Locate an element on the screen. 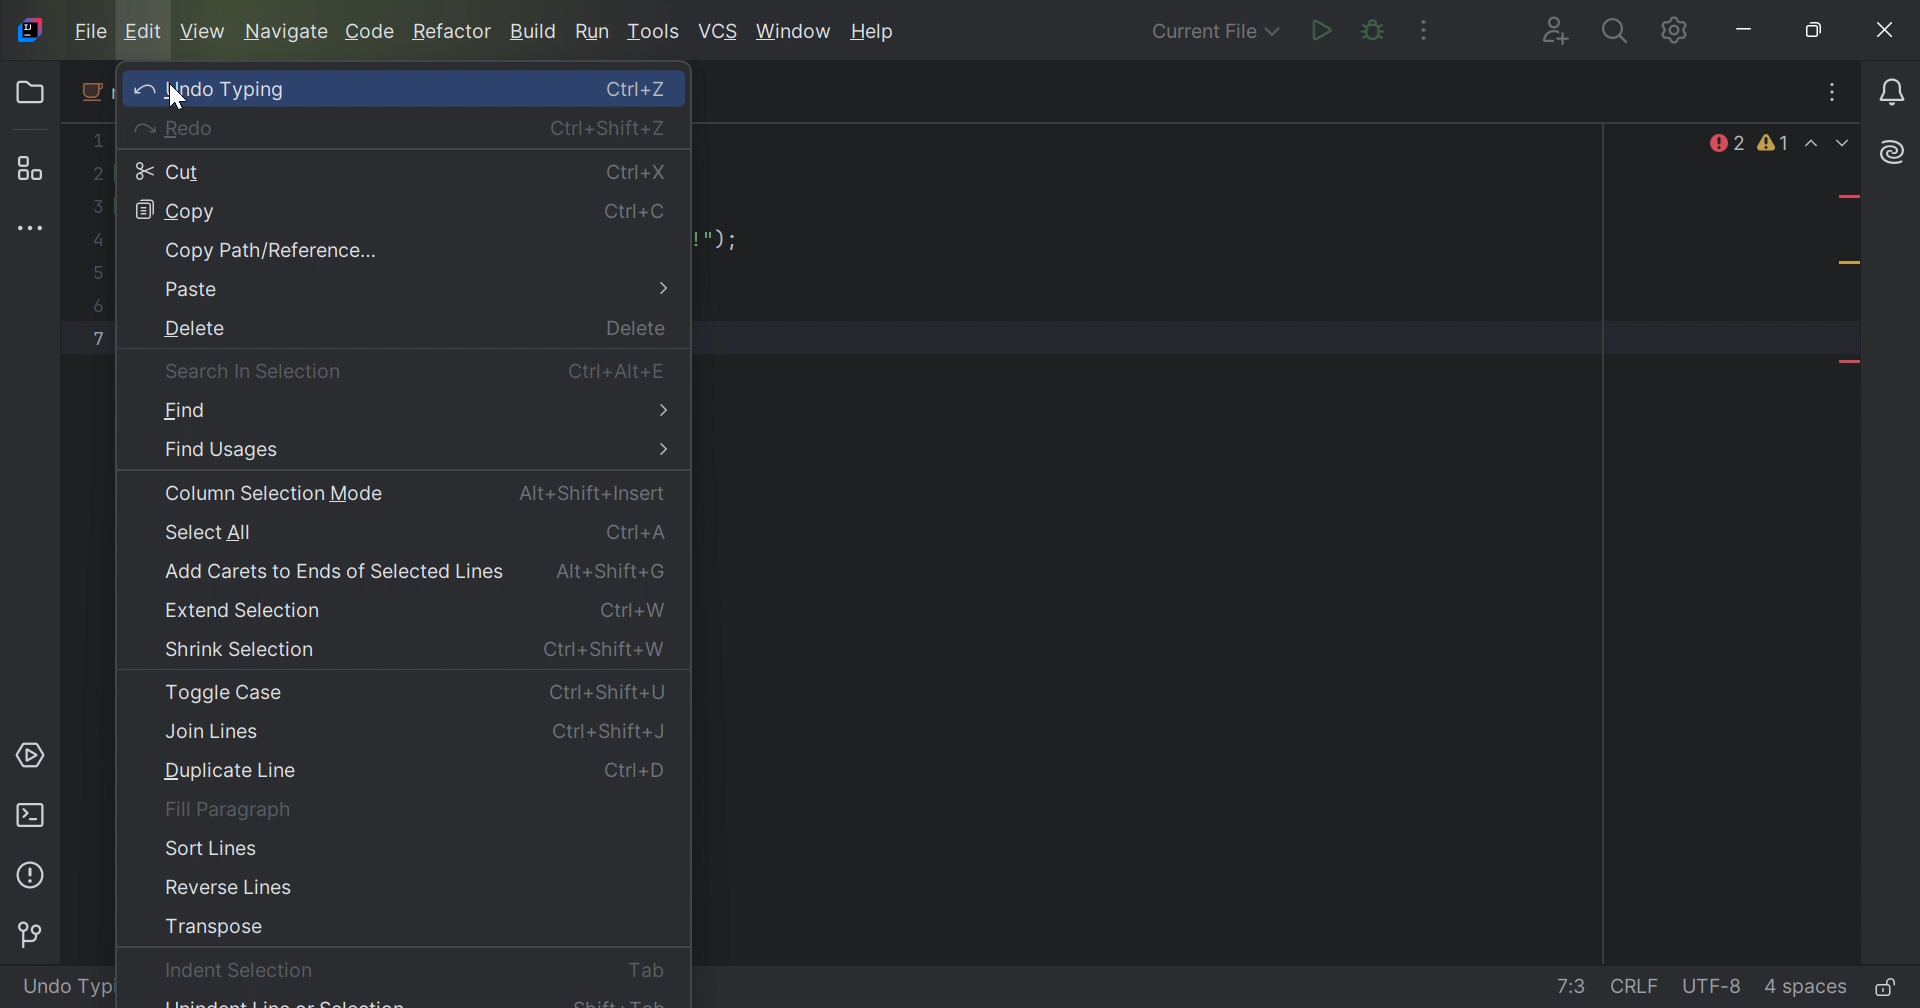 This screenshot has width=1920, height=1008. Copy Path/Reference... is located at coordinates (275, 253).